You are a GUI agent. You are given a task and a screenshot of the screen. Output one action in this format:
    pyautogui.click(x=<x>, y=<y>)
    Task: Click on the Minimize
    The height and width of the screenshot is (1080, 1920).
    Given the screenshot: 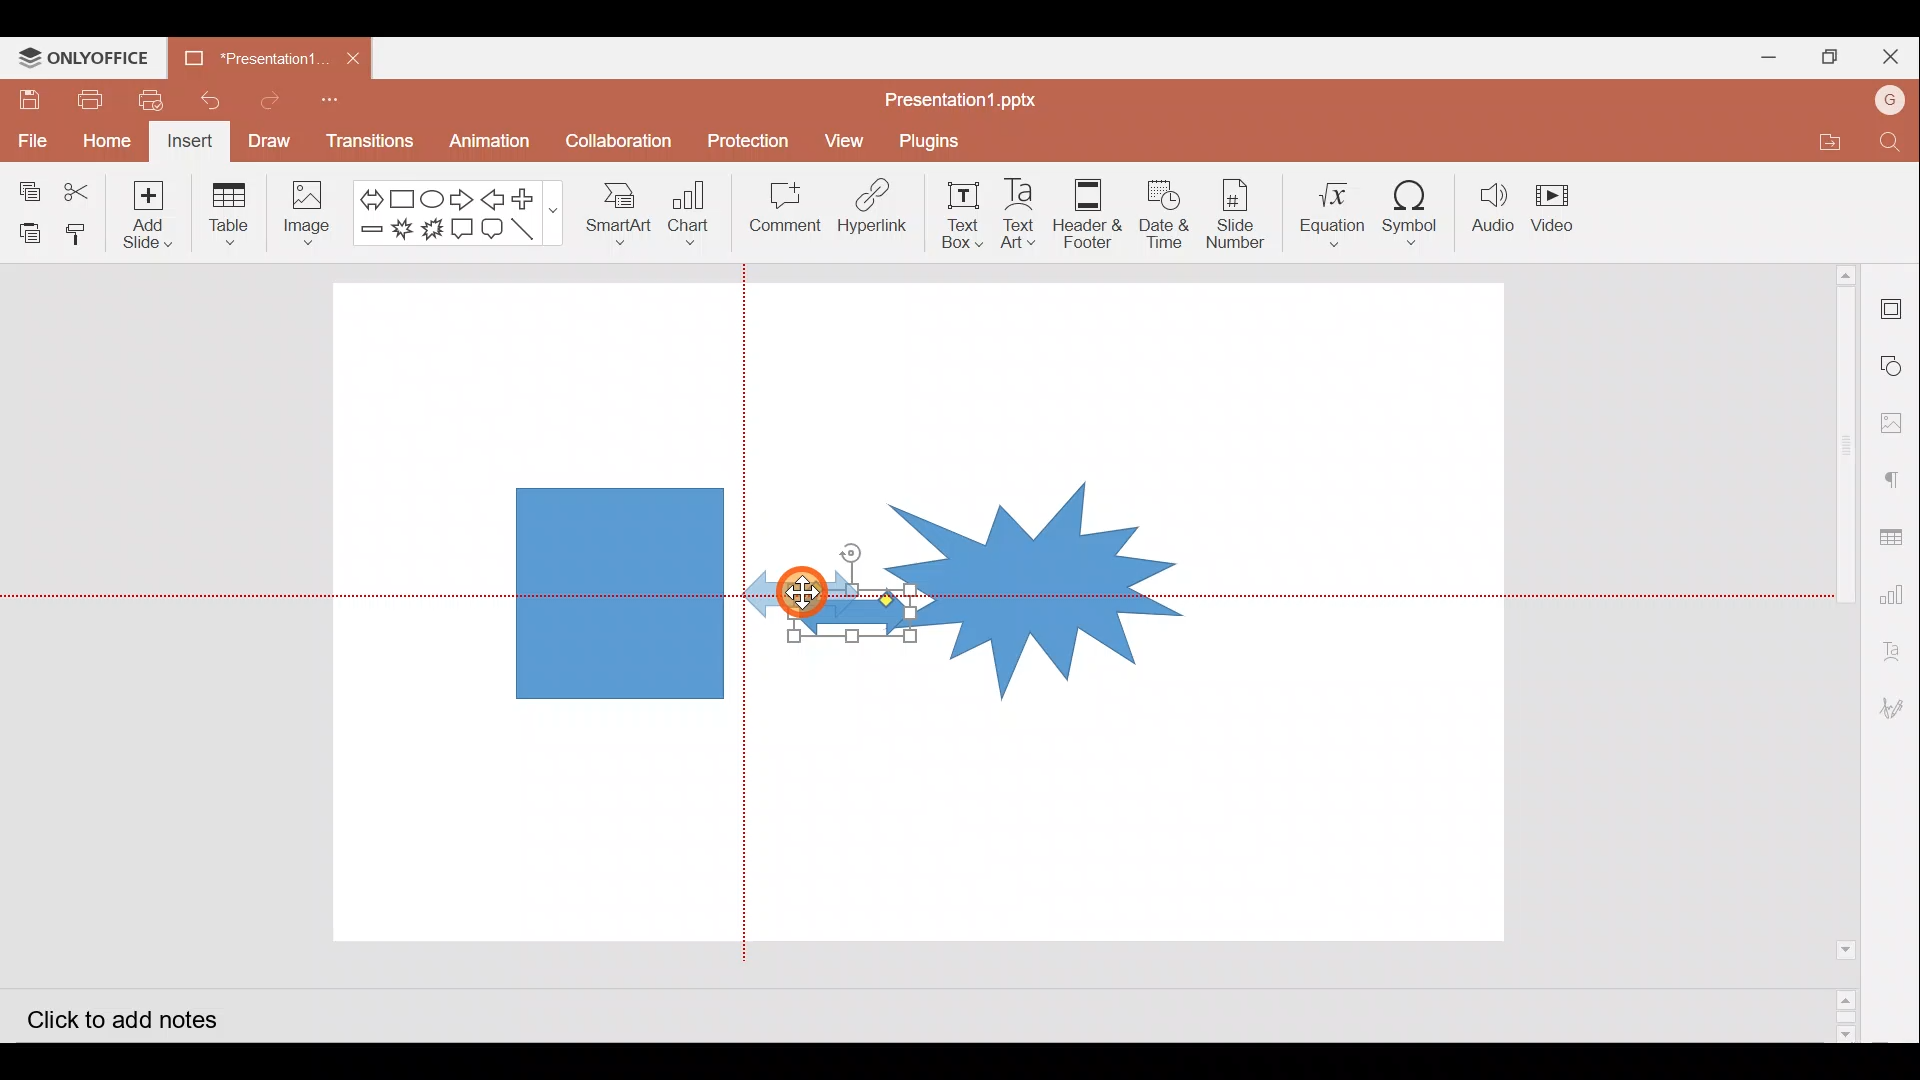 What is the action you would take?
    pyautogui.click(x=1760, y=56)
    